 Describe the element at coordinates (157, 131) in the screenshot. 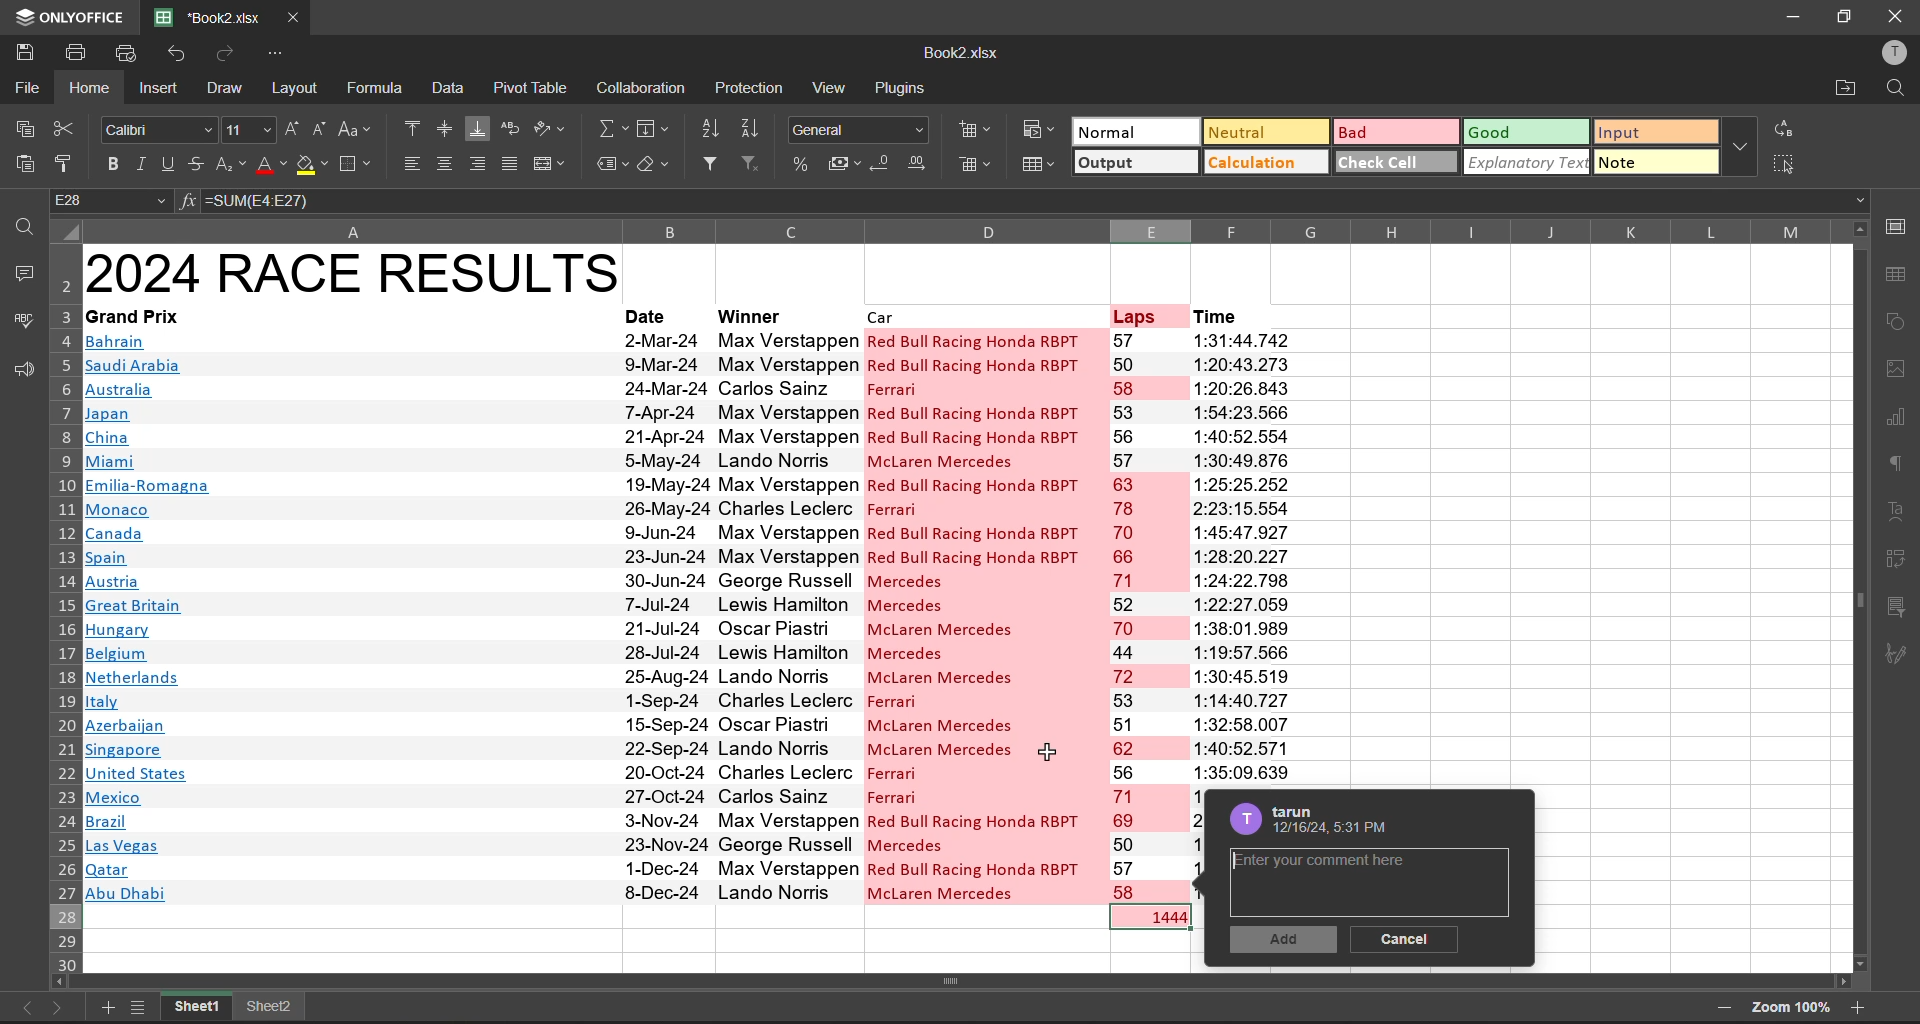

I see `font style` at that location.